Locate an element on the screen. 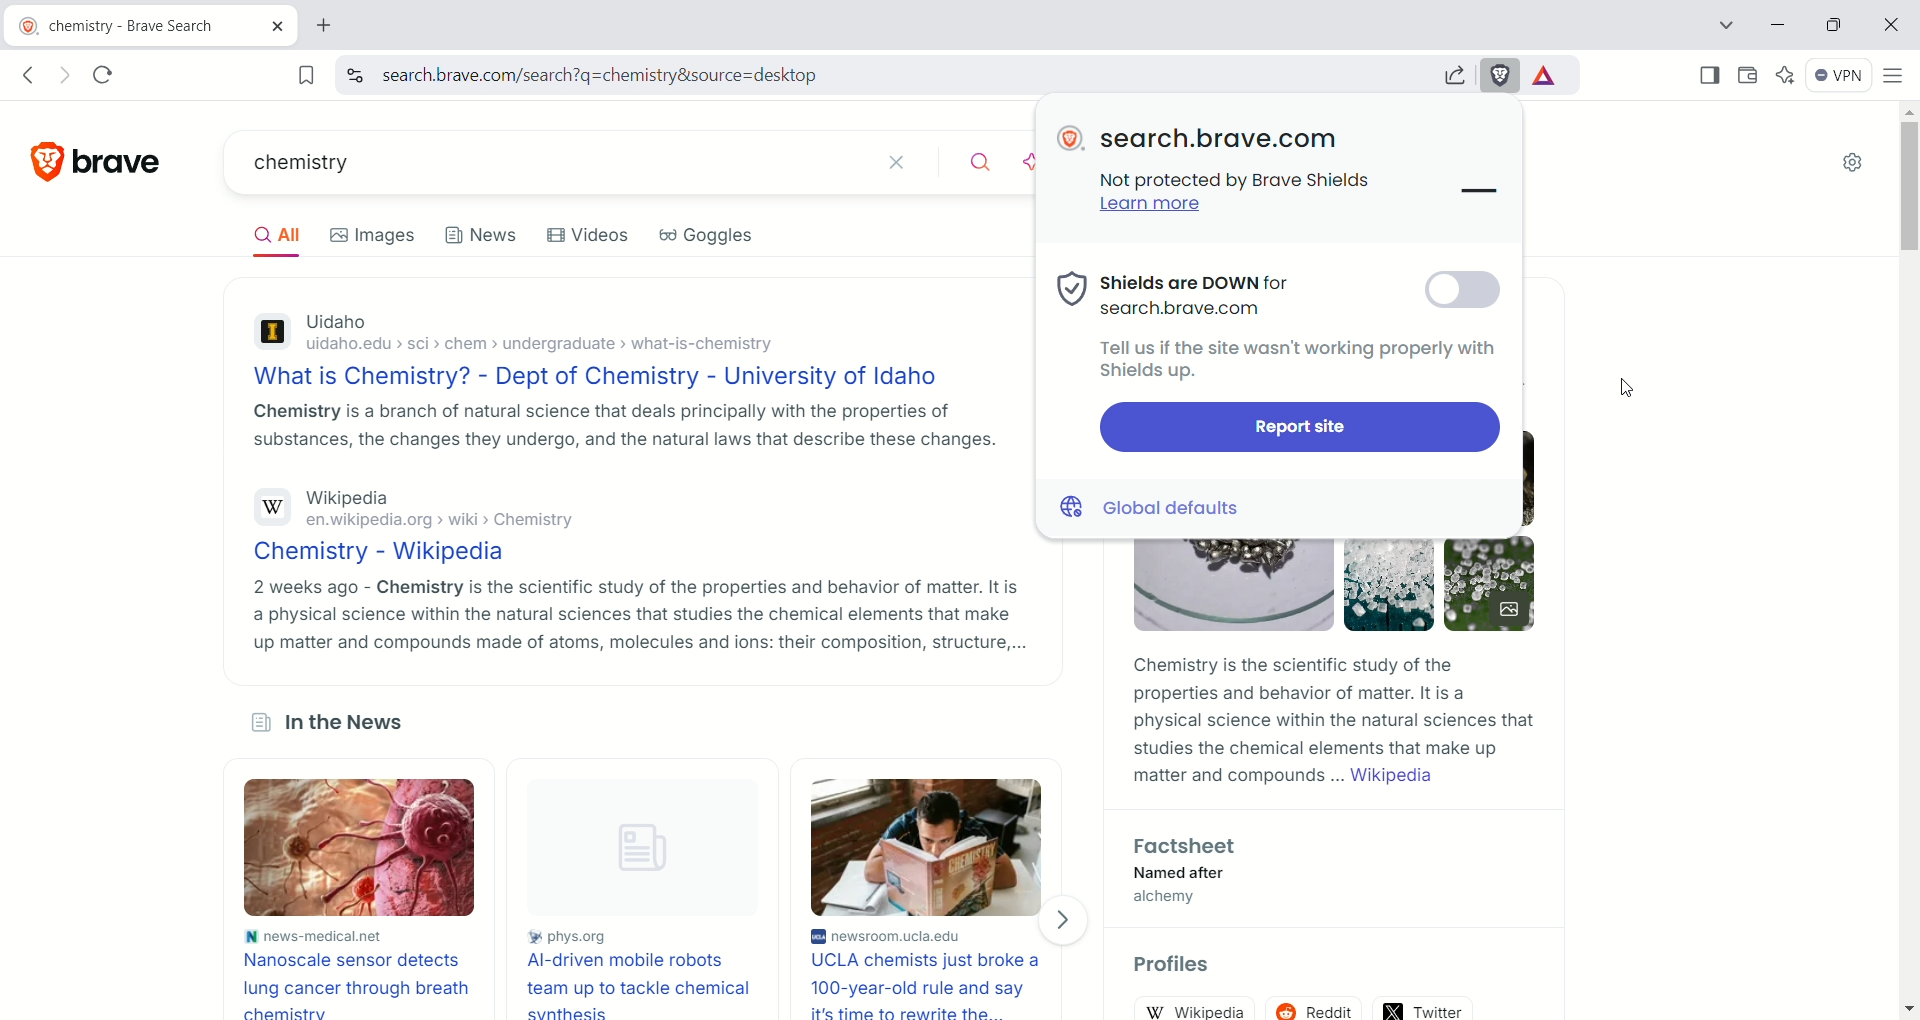  All is located at coordinates (274, 235).